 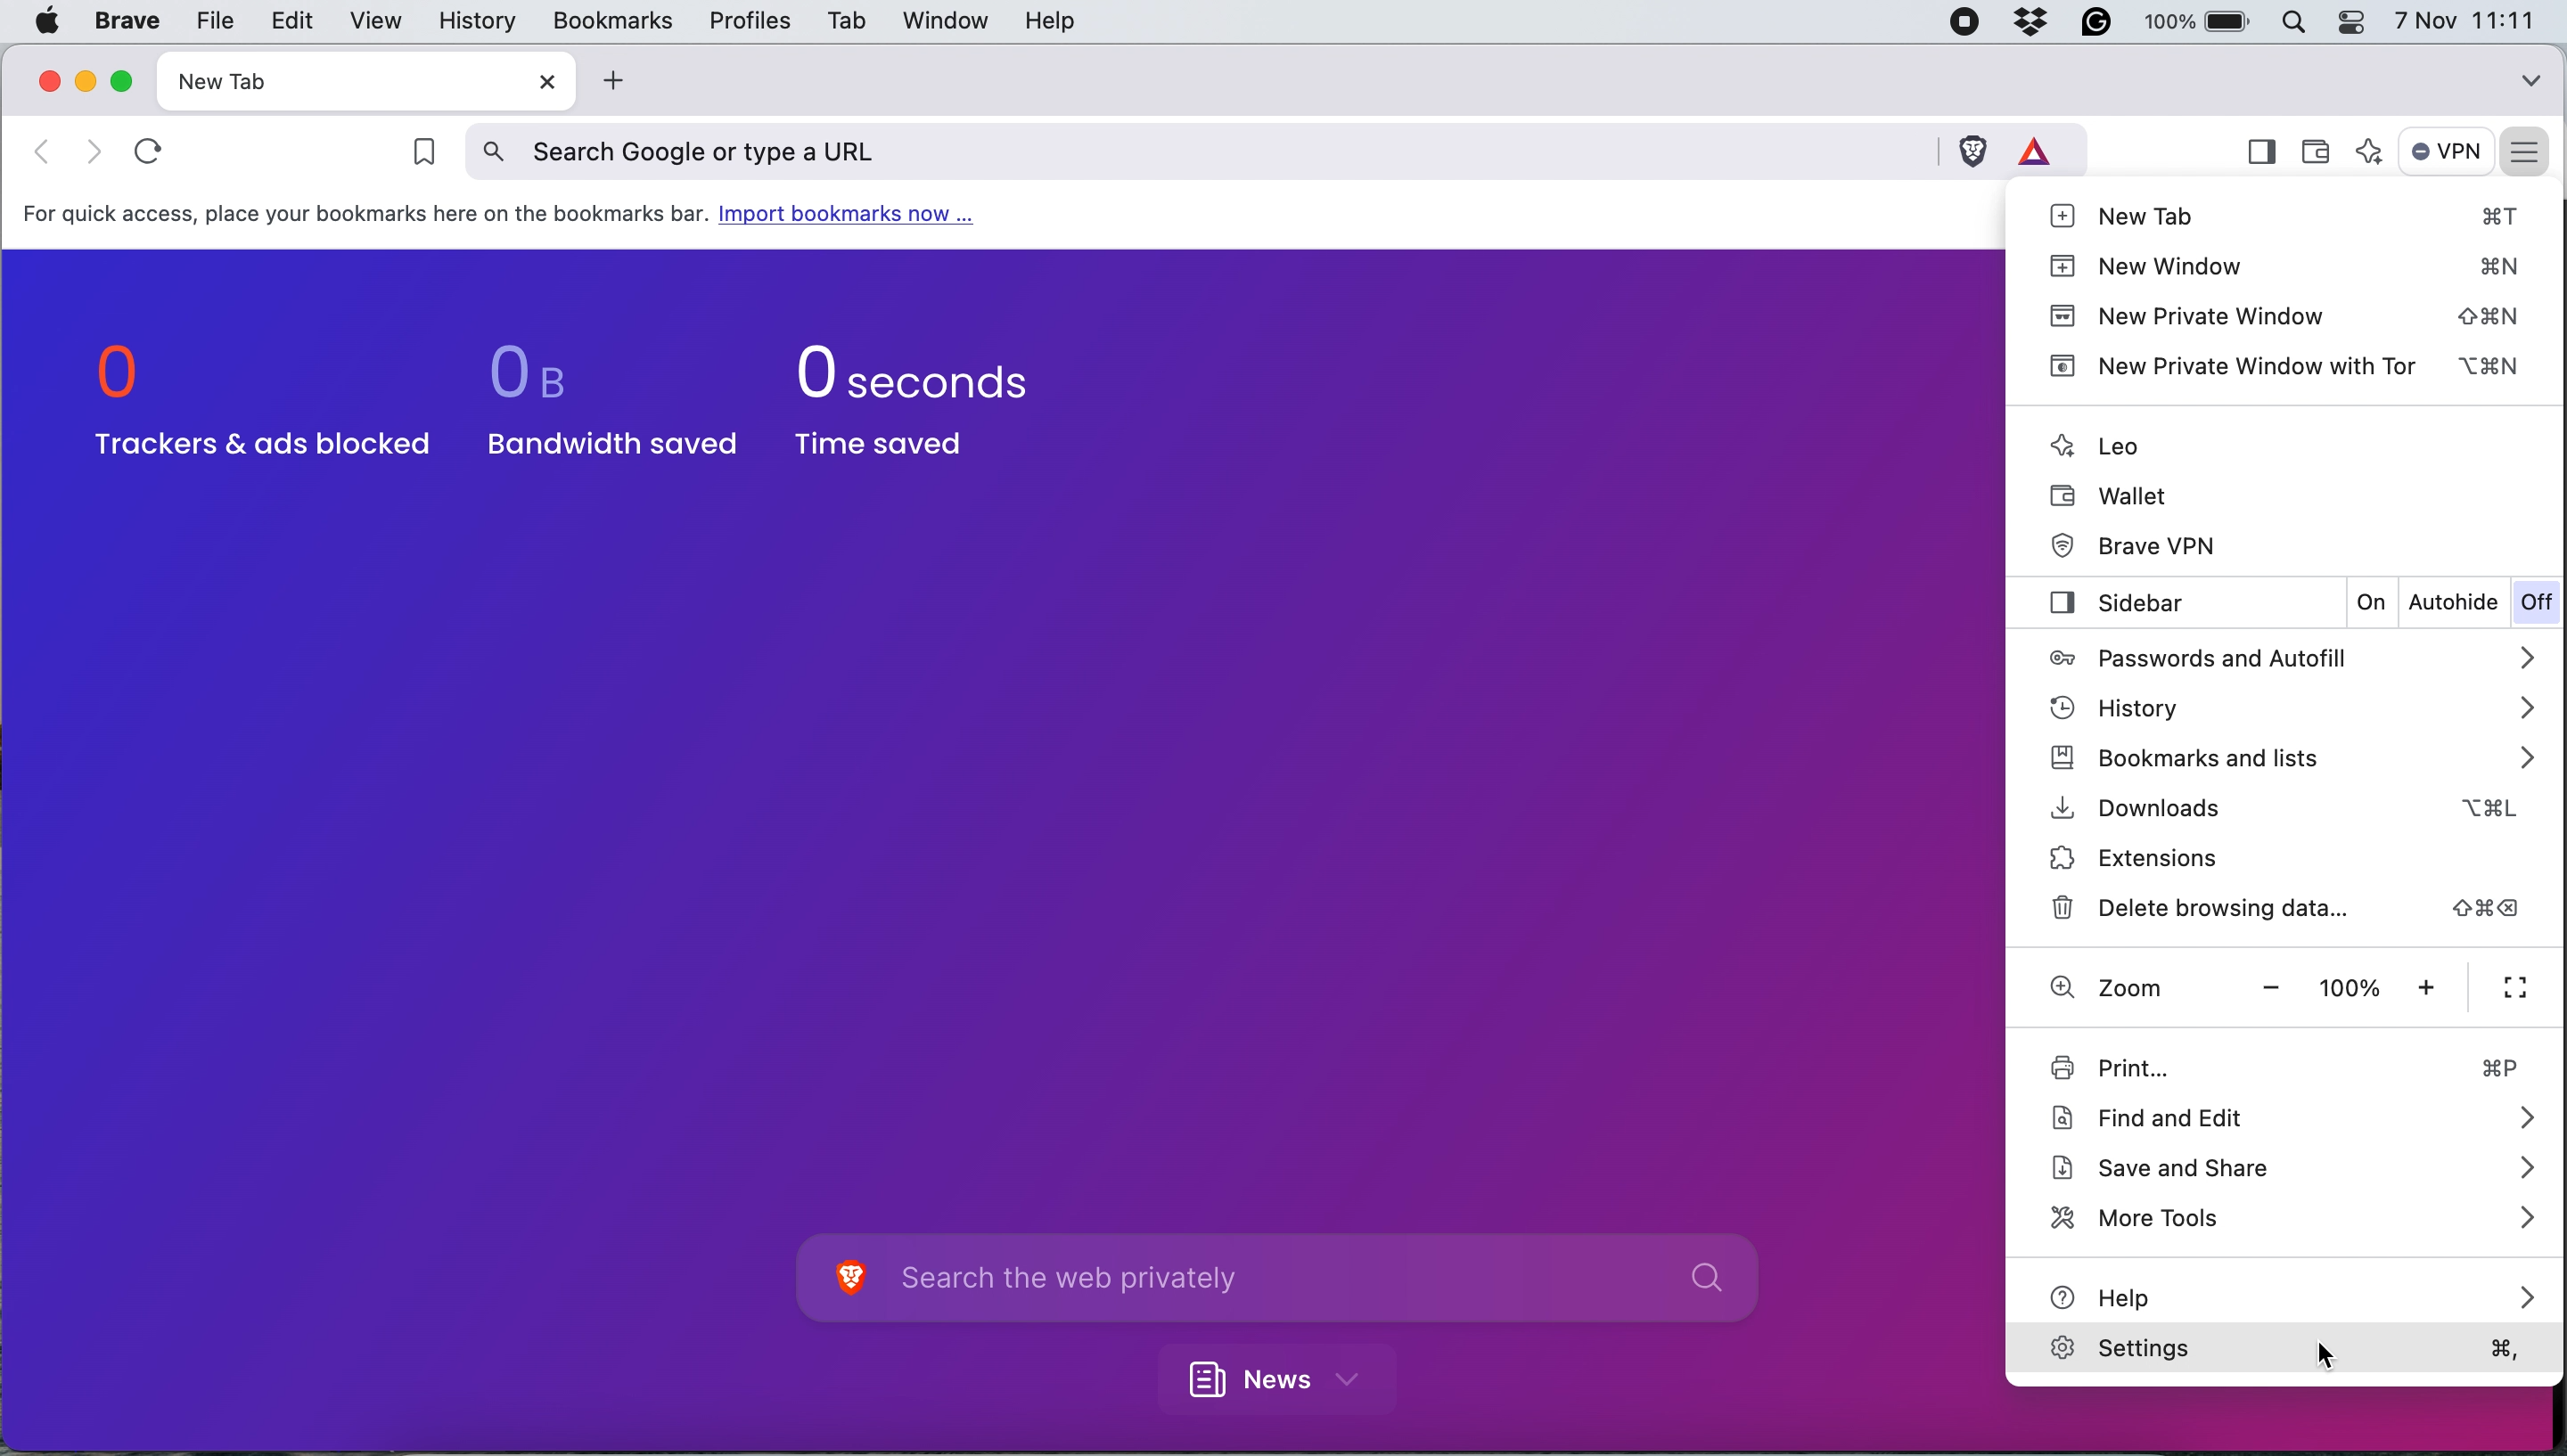 What do you see at coordinates (1320, 1279) in the screenshot?
I see `search the web privately` at bounding box center [1320, 1279].